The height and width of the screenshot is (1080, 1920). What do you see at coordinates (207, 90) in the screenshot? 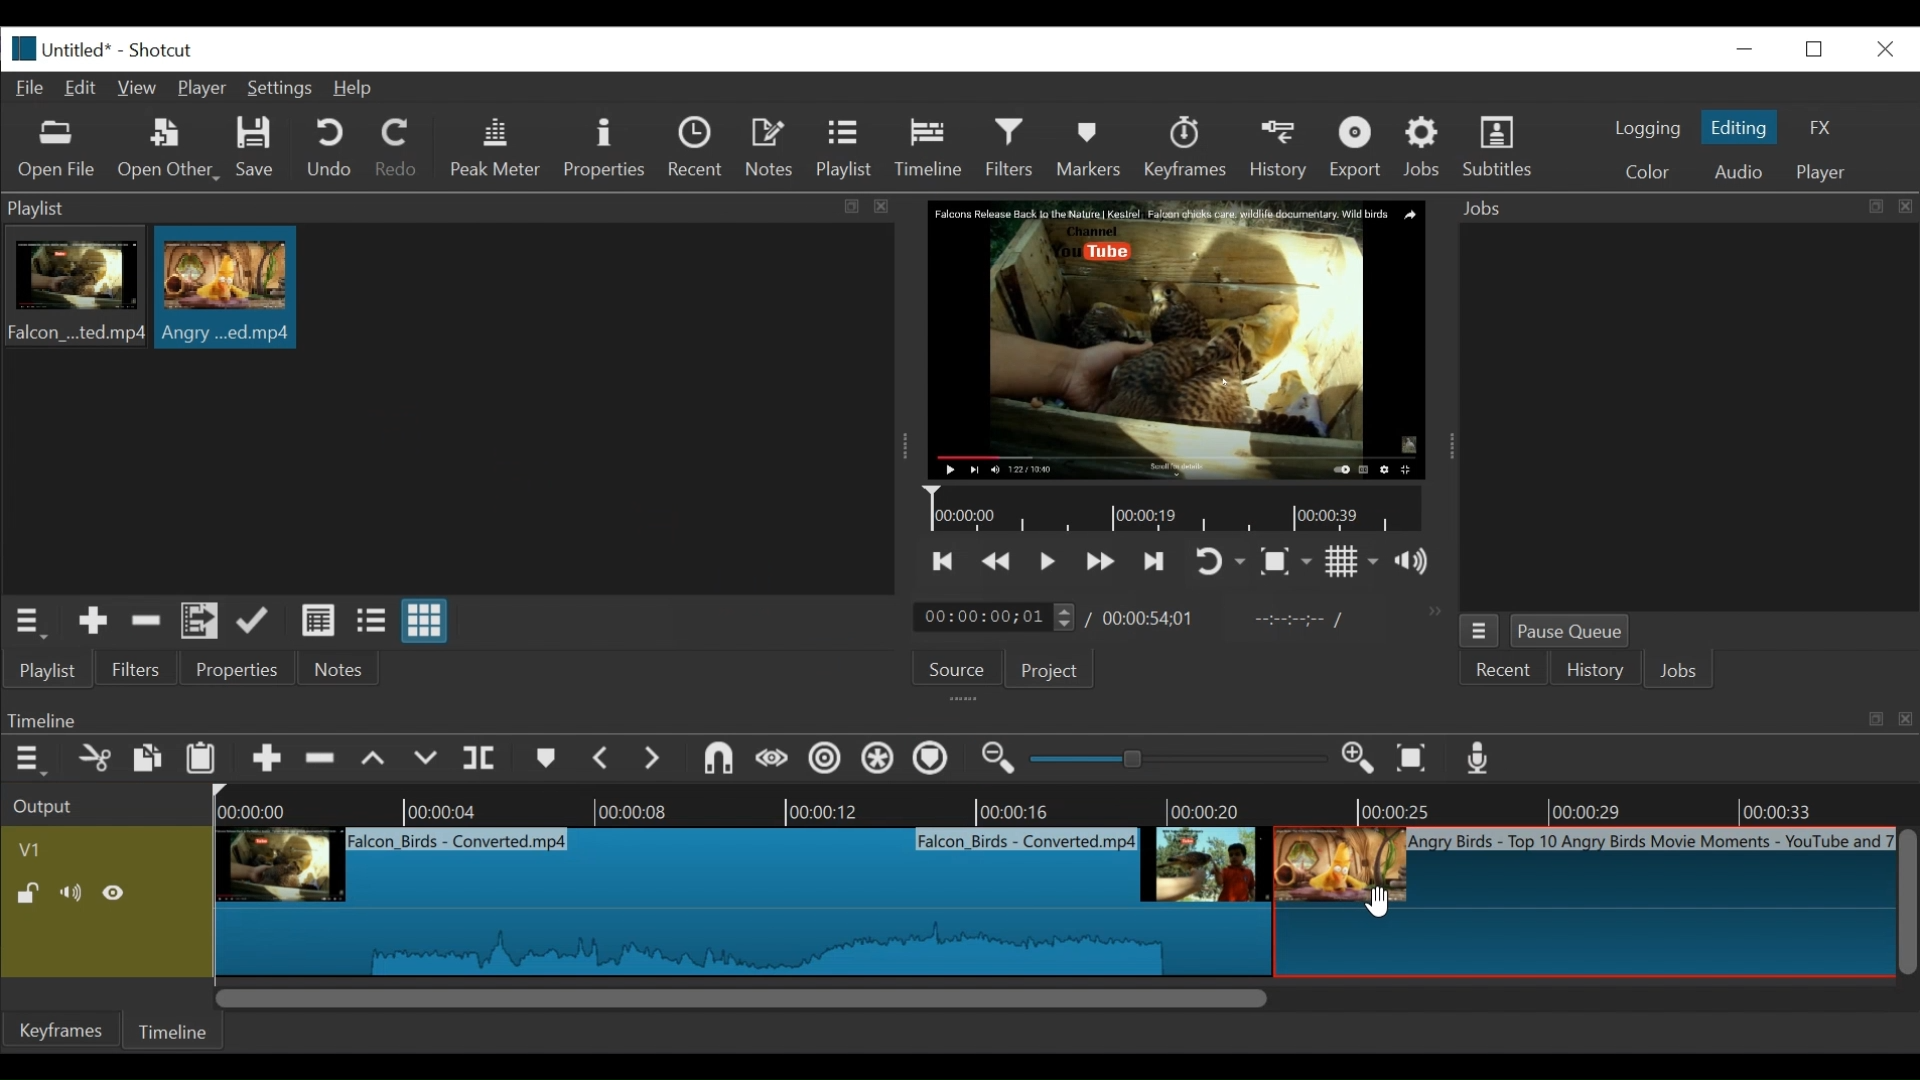
I see `Player` at bounding box center [207, 90].